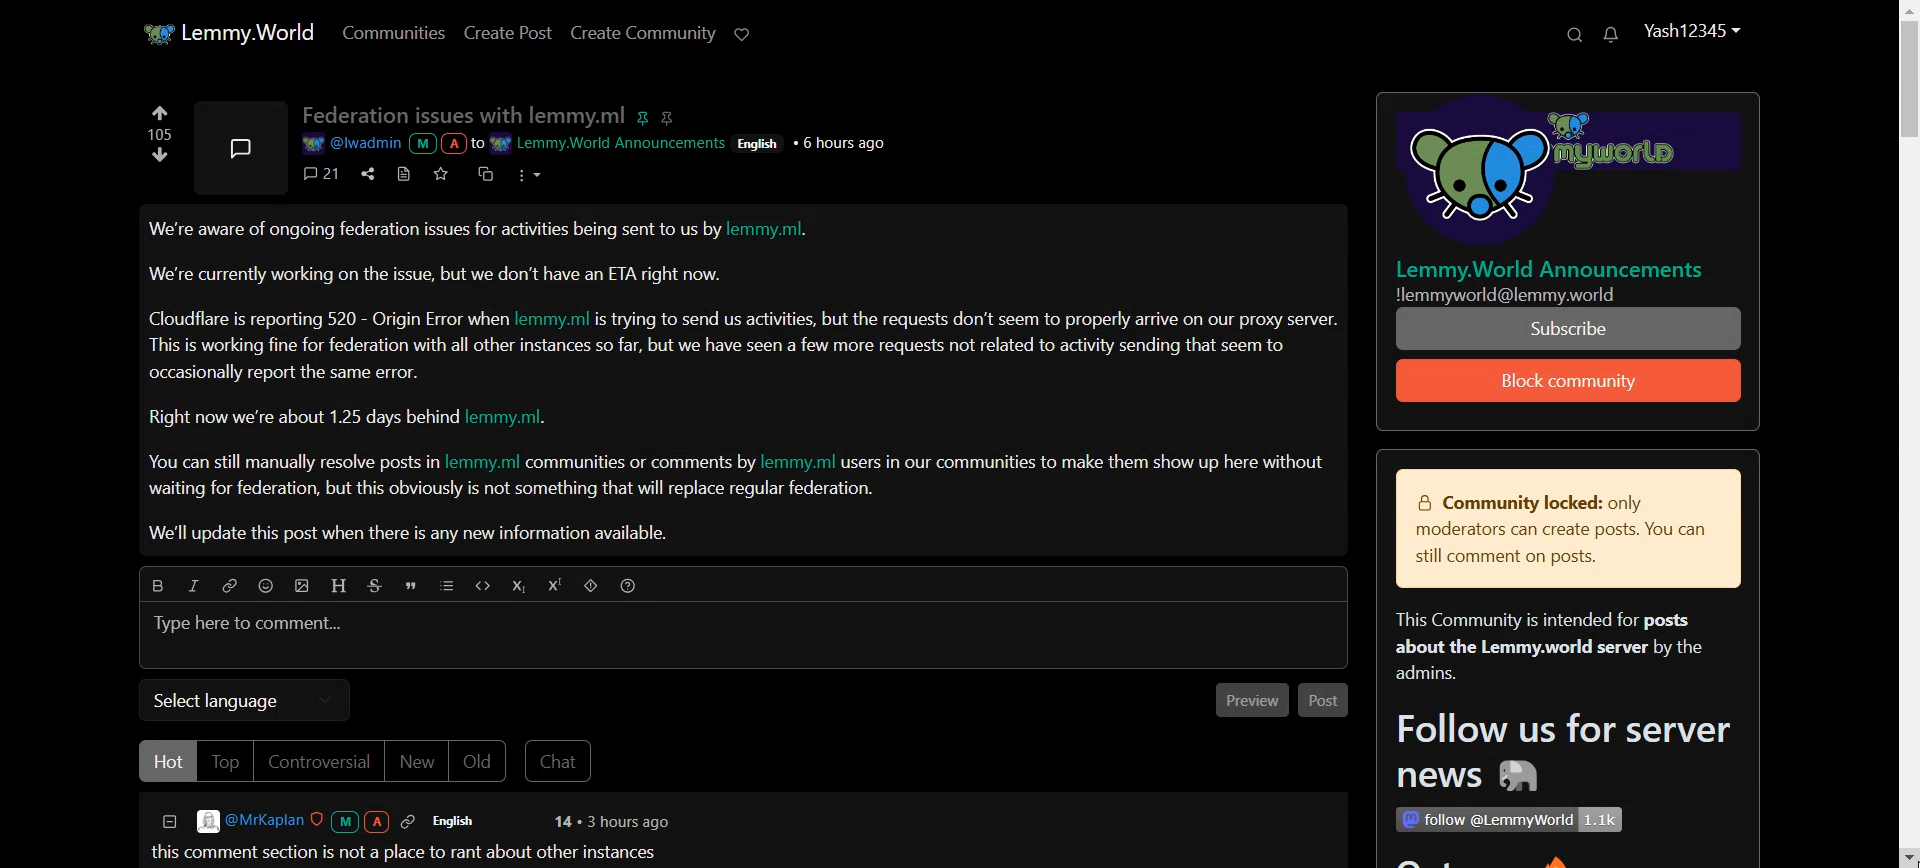 Image resolution: width=1920 pixels, height=868 pixels. I want to click on @MrKaplan, so click(305, 820).